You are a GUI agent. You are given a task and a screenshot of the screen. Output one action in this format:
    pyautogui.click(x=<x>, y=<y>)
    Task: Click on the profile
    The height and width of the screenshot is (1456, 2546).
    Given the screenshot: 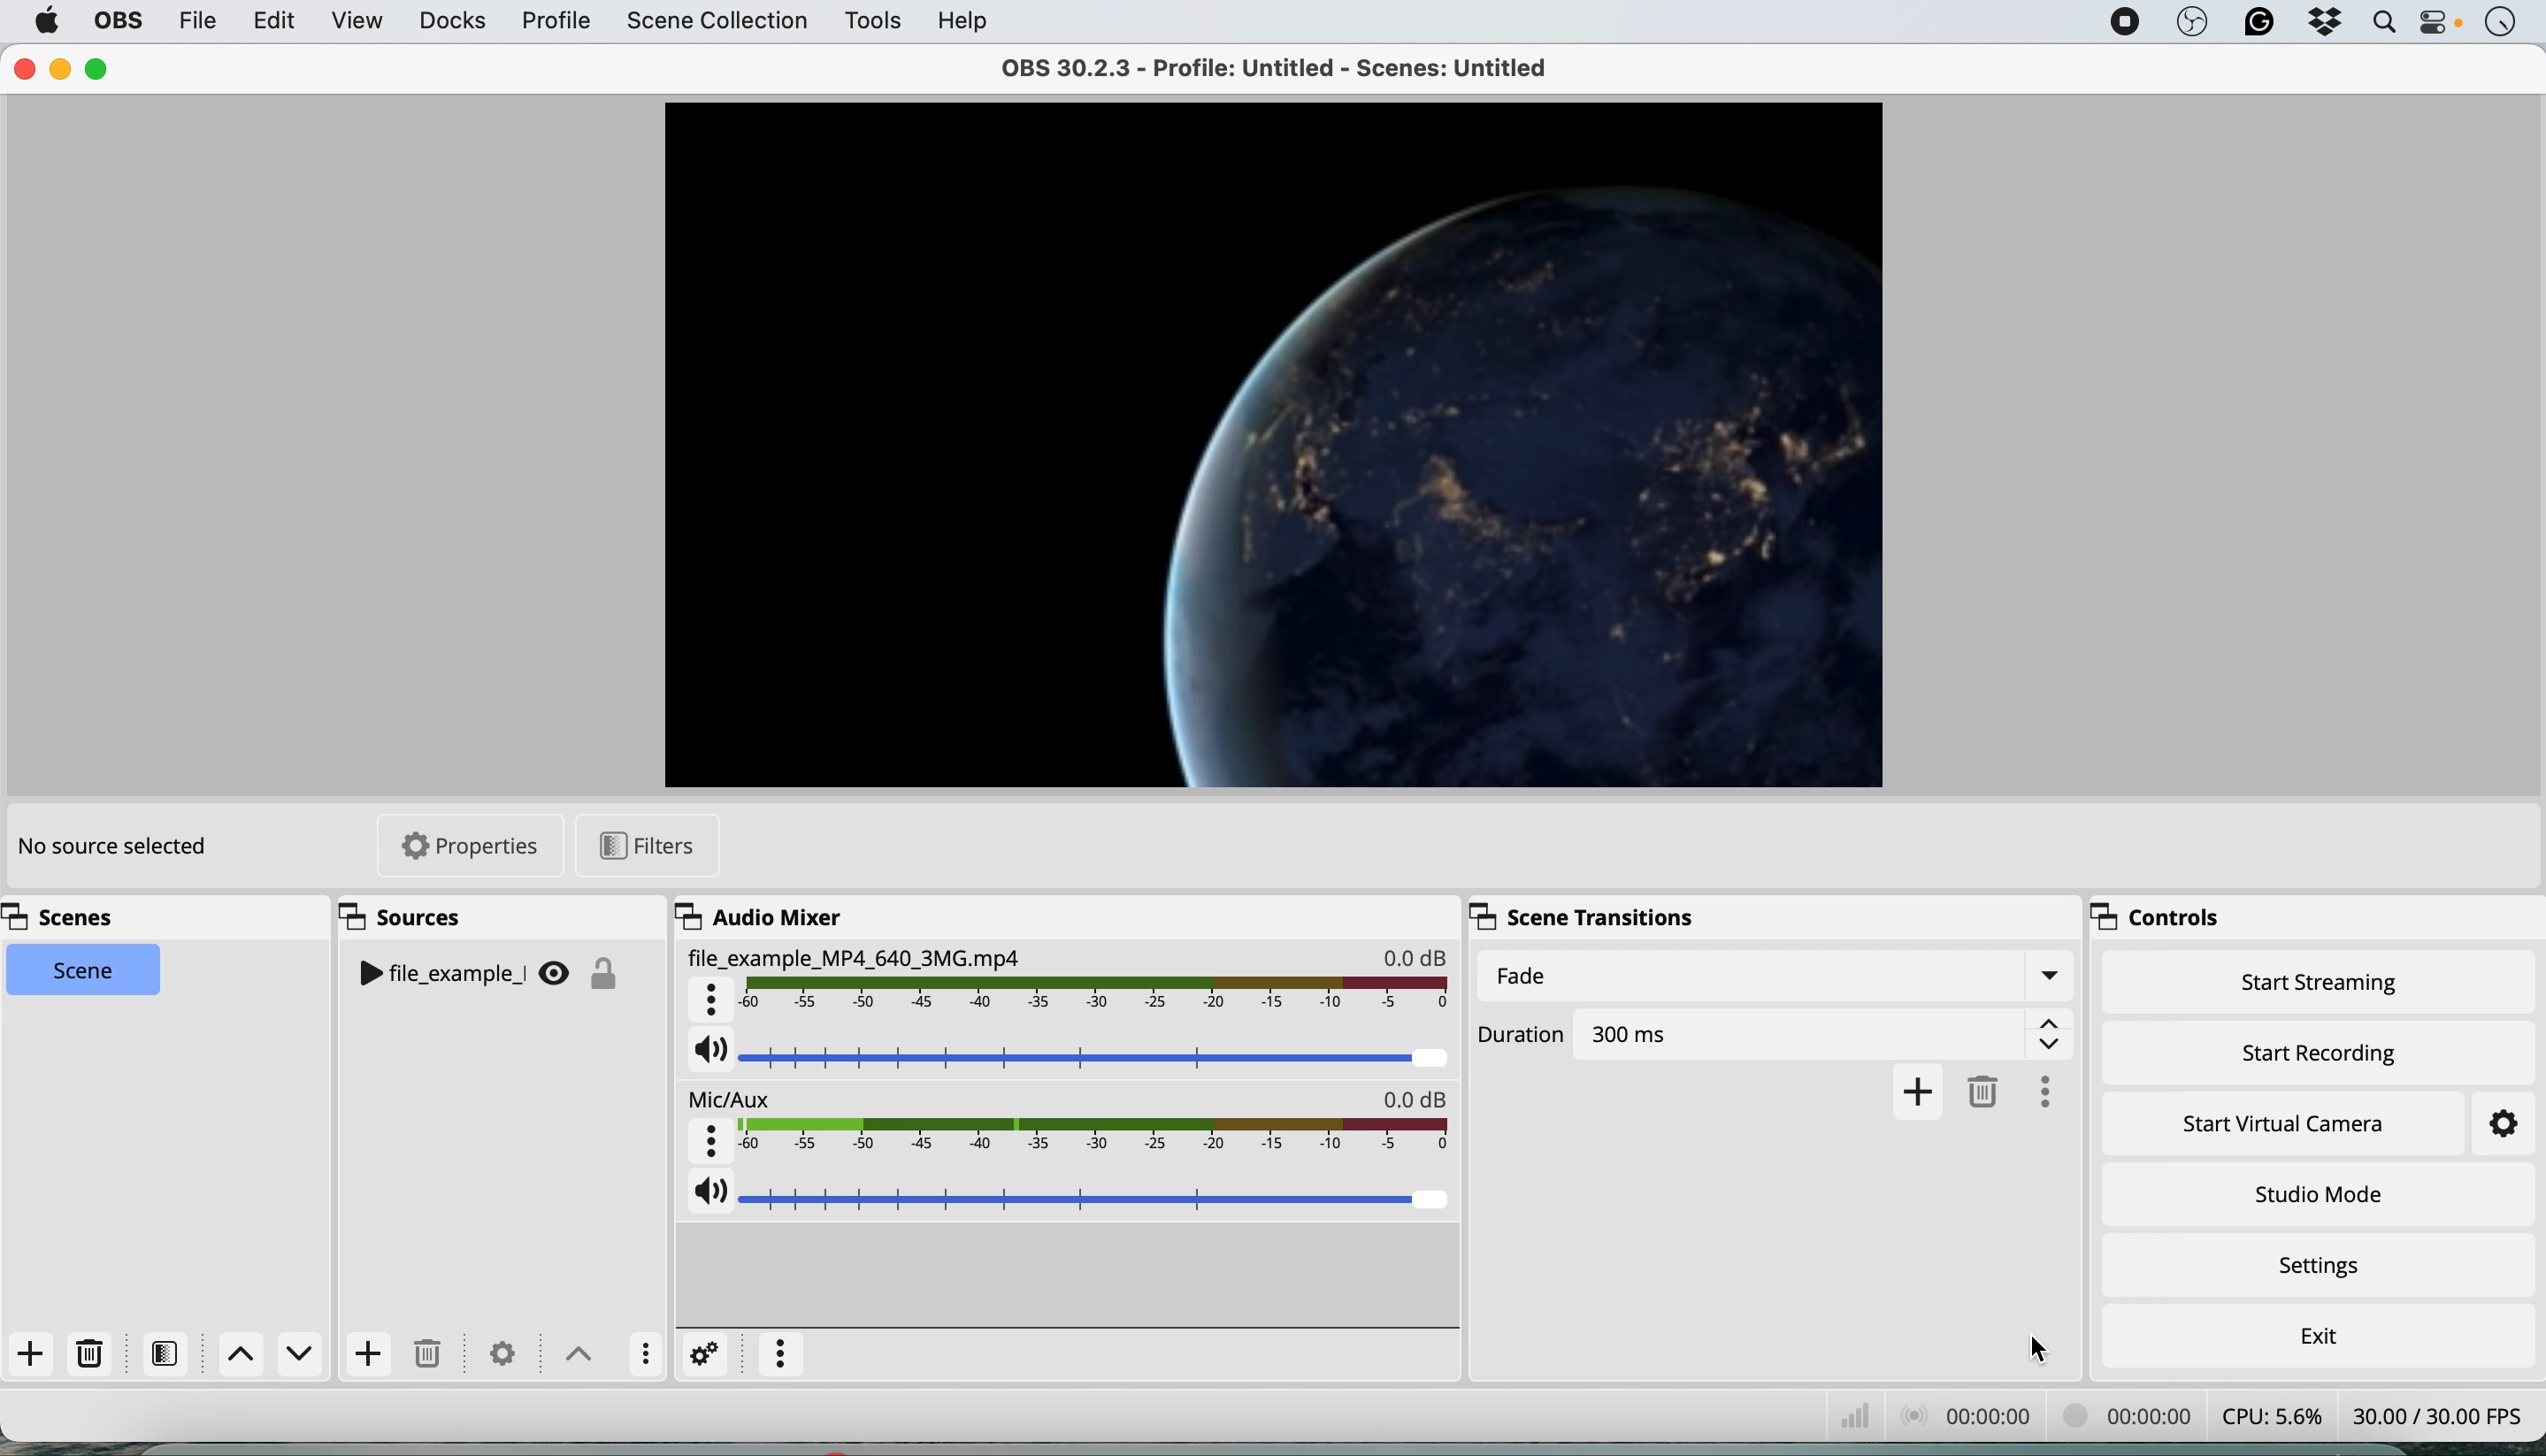 What is the action you would take?
    pyautogui.click(x=554, y=22)
    